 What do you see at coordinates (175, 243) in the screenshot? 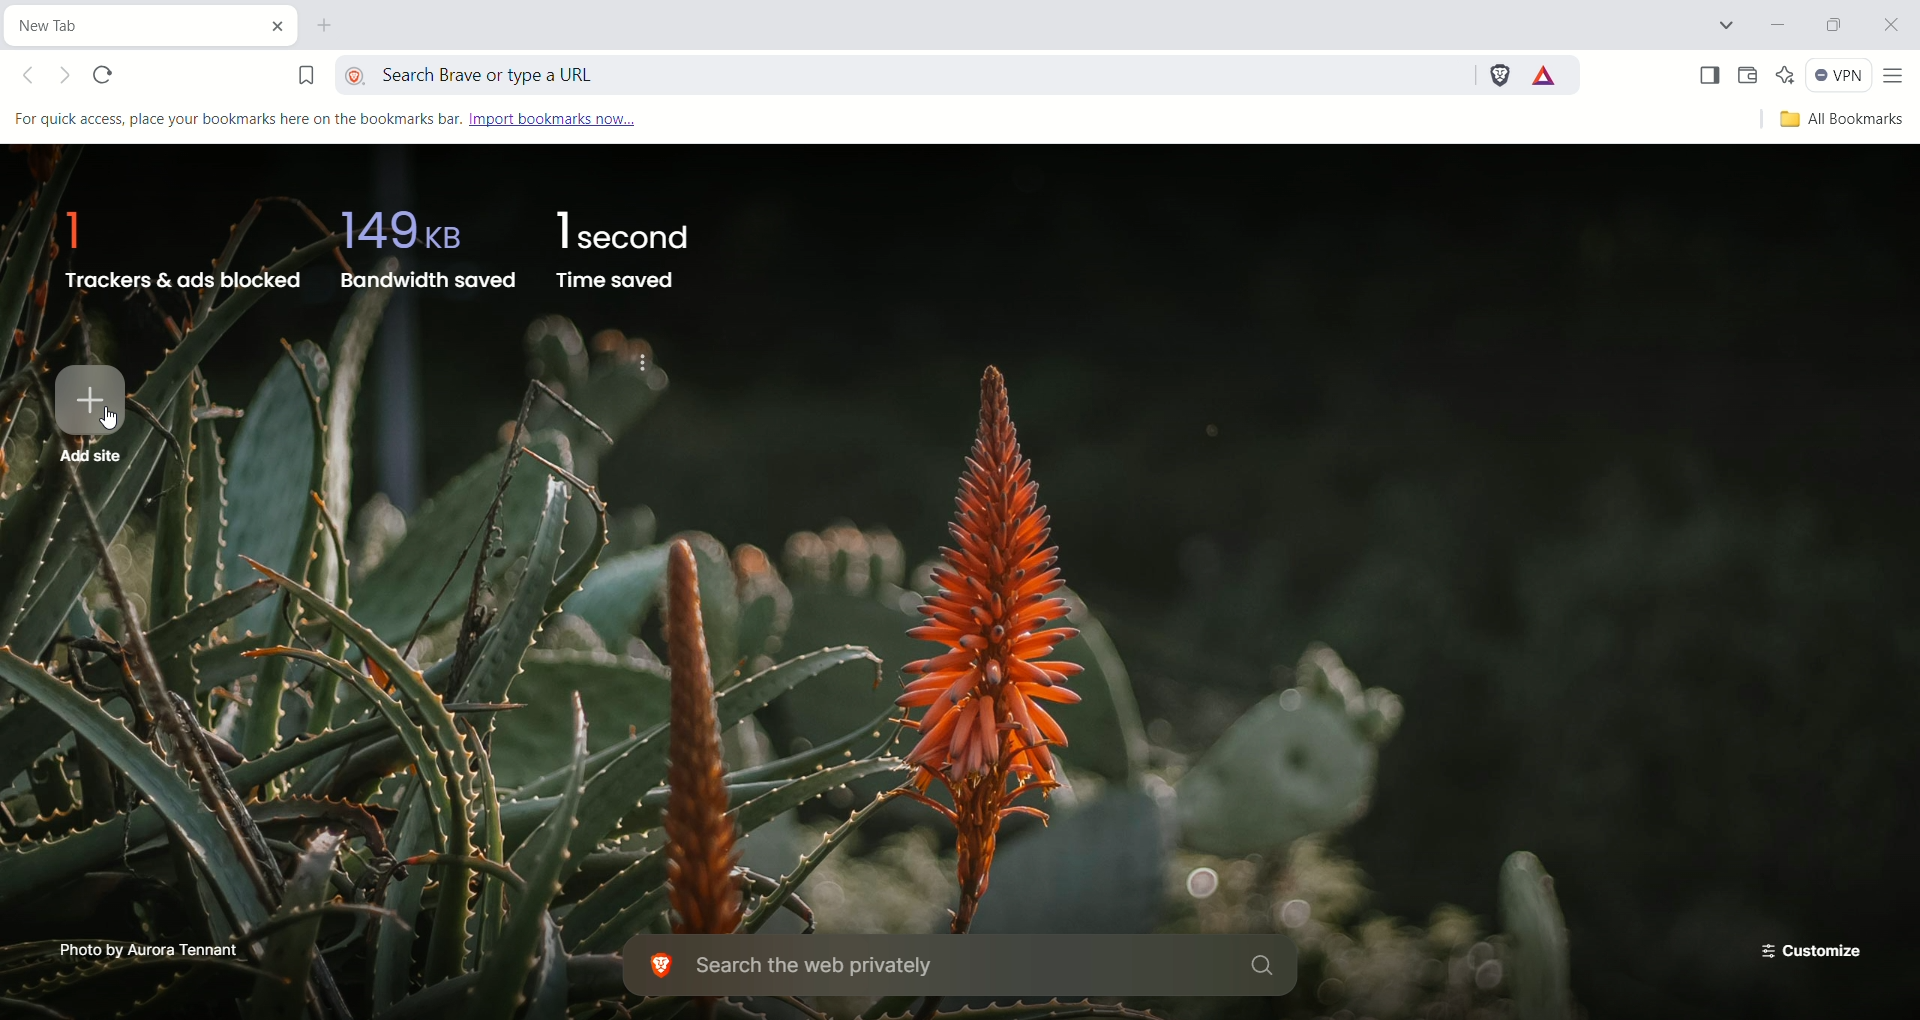
I see `trackers & ads blocked` at bounding box center [175, 243].